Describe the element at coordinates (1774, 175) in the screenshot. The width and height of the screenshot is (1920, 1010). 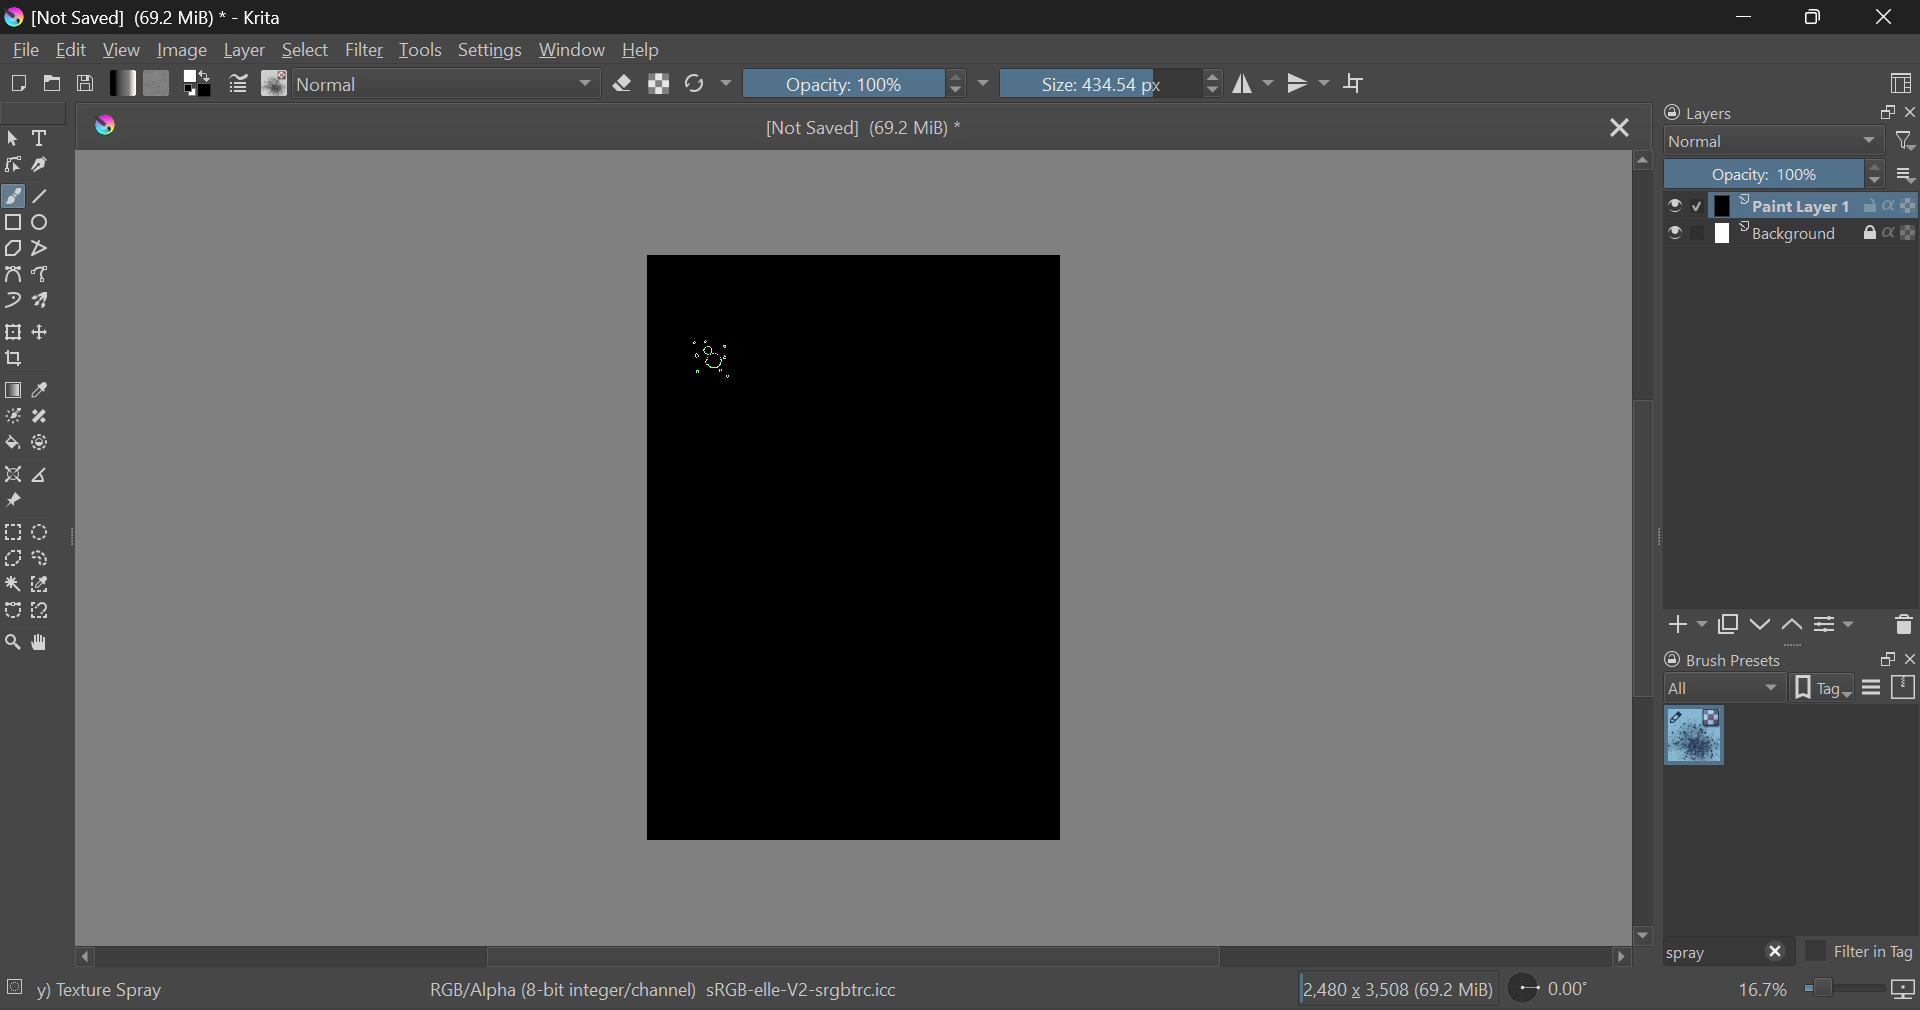
I see `Opacity: 100%` at that location.